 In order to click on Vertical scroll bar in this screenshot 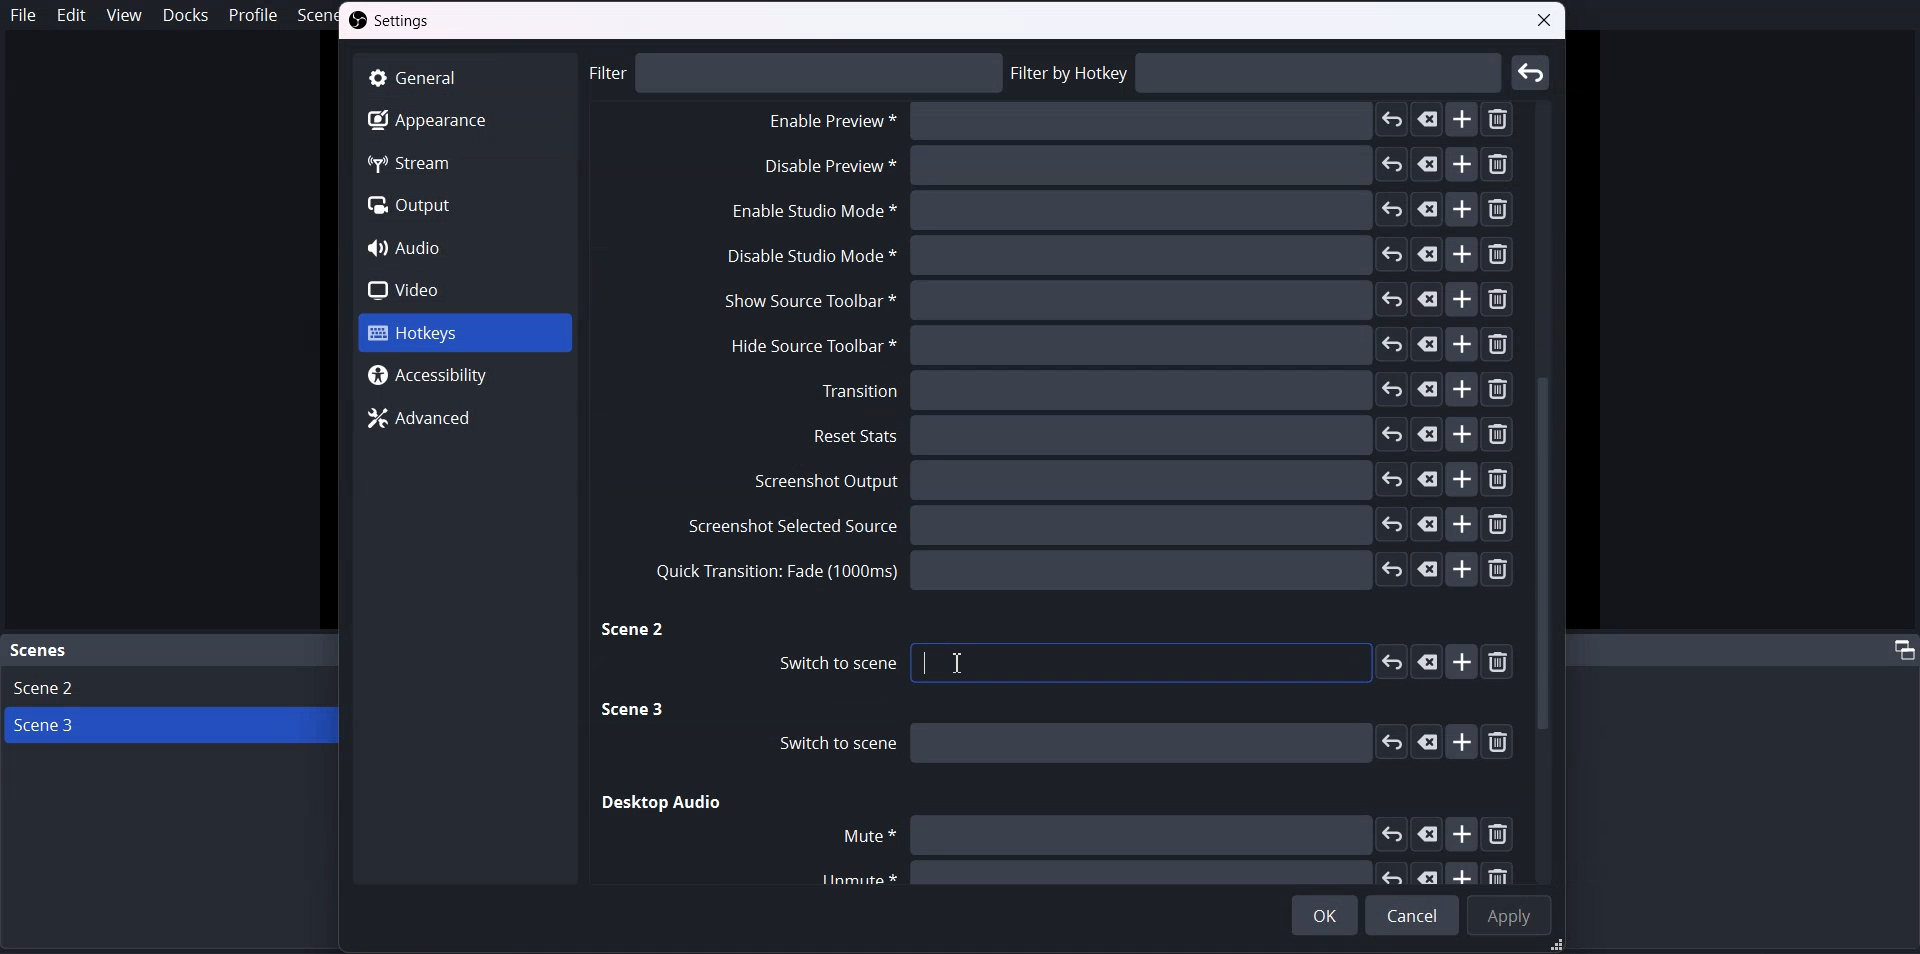, I will do `click(1547, 490)`.